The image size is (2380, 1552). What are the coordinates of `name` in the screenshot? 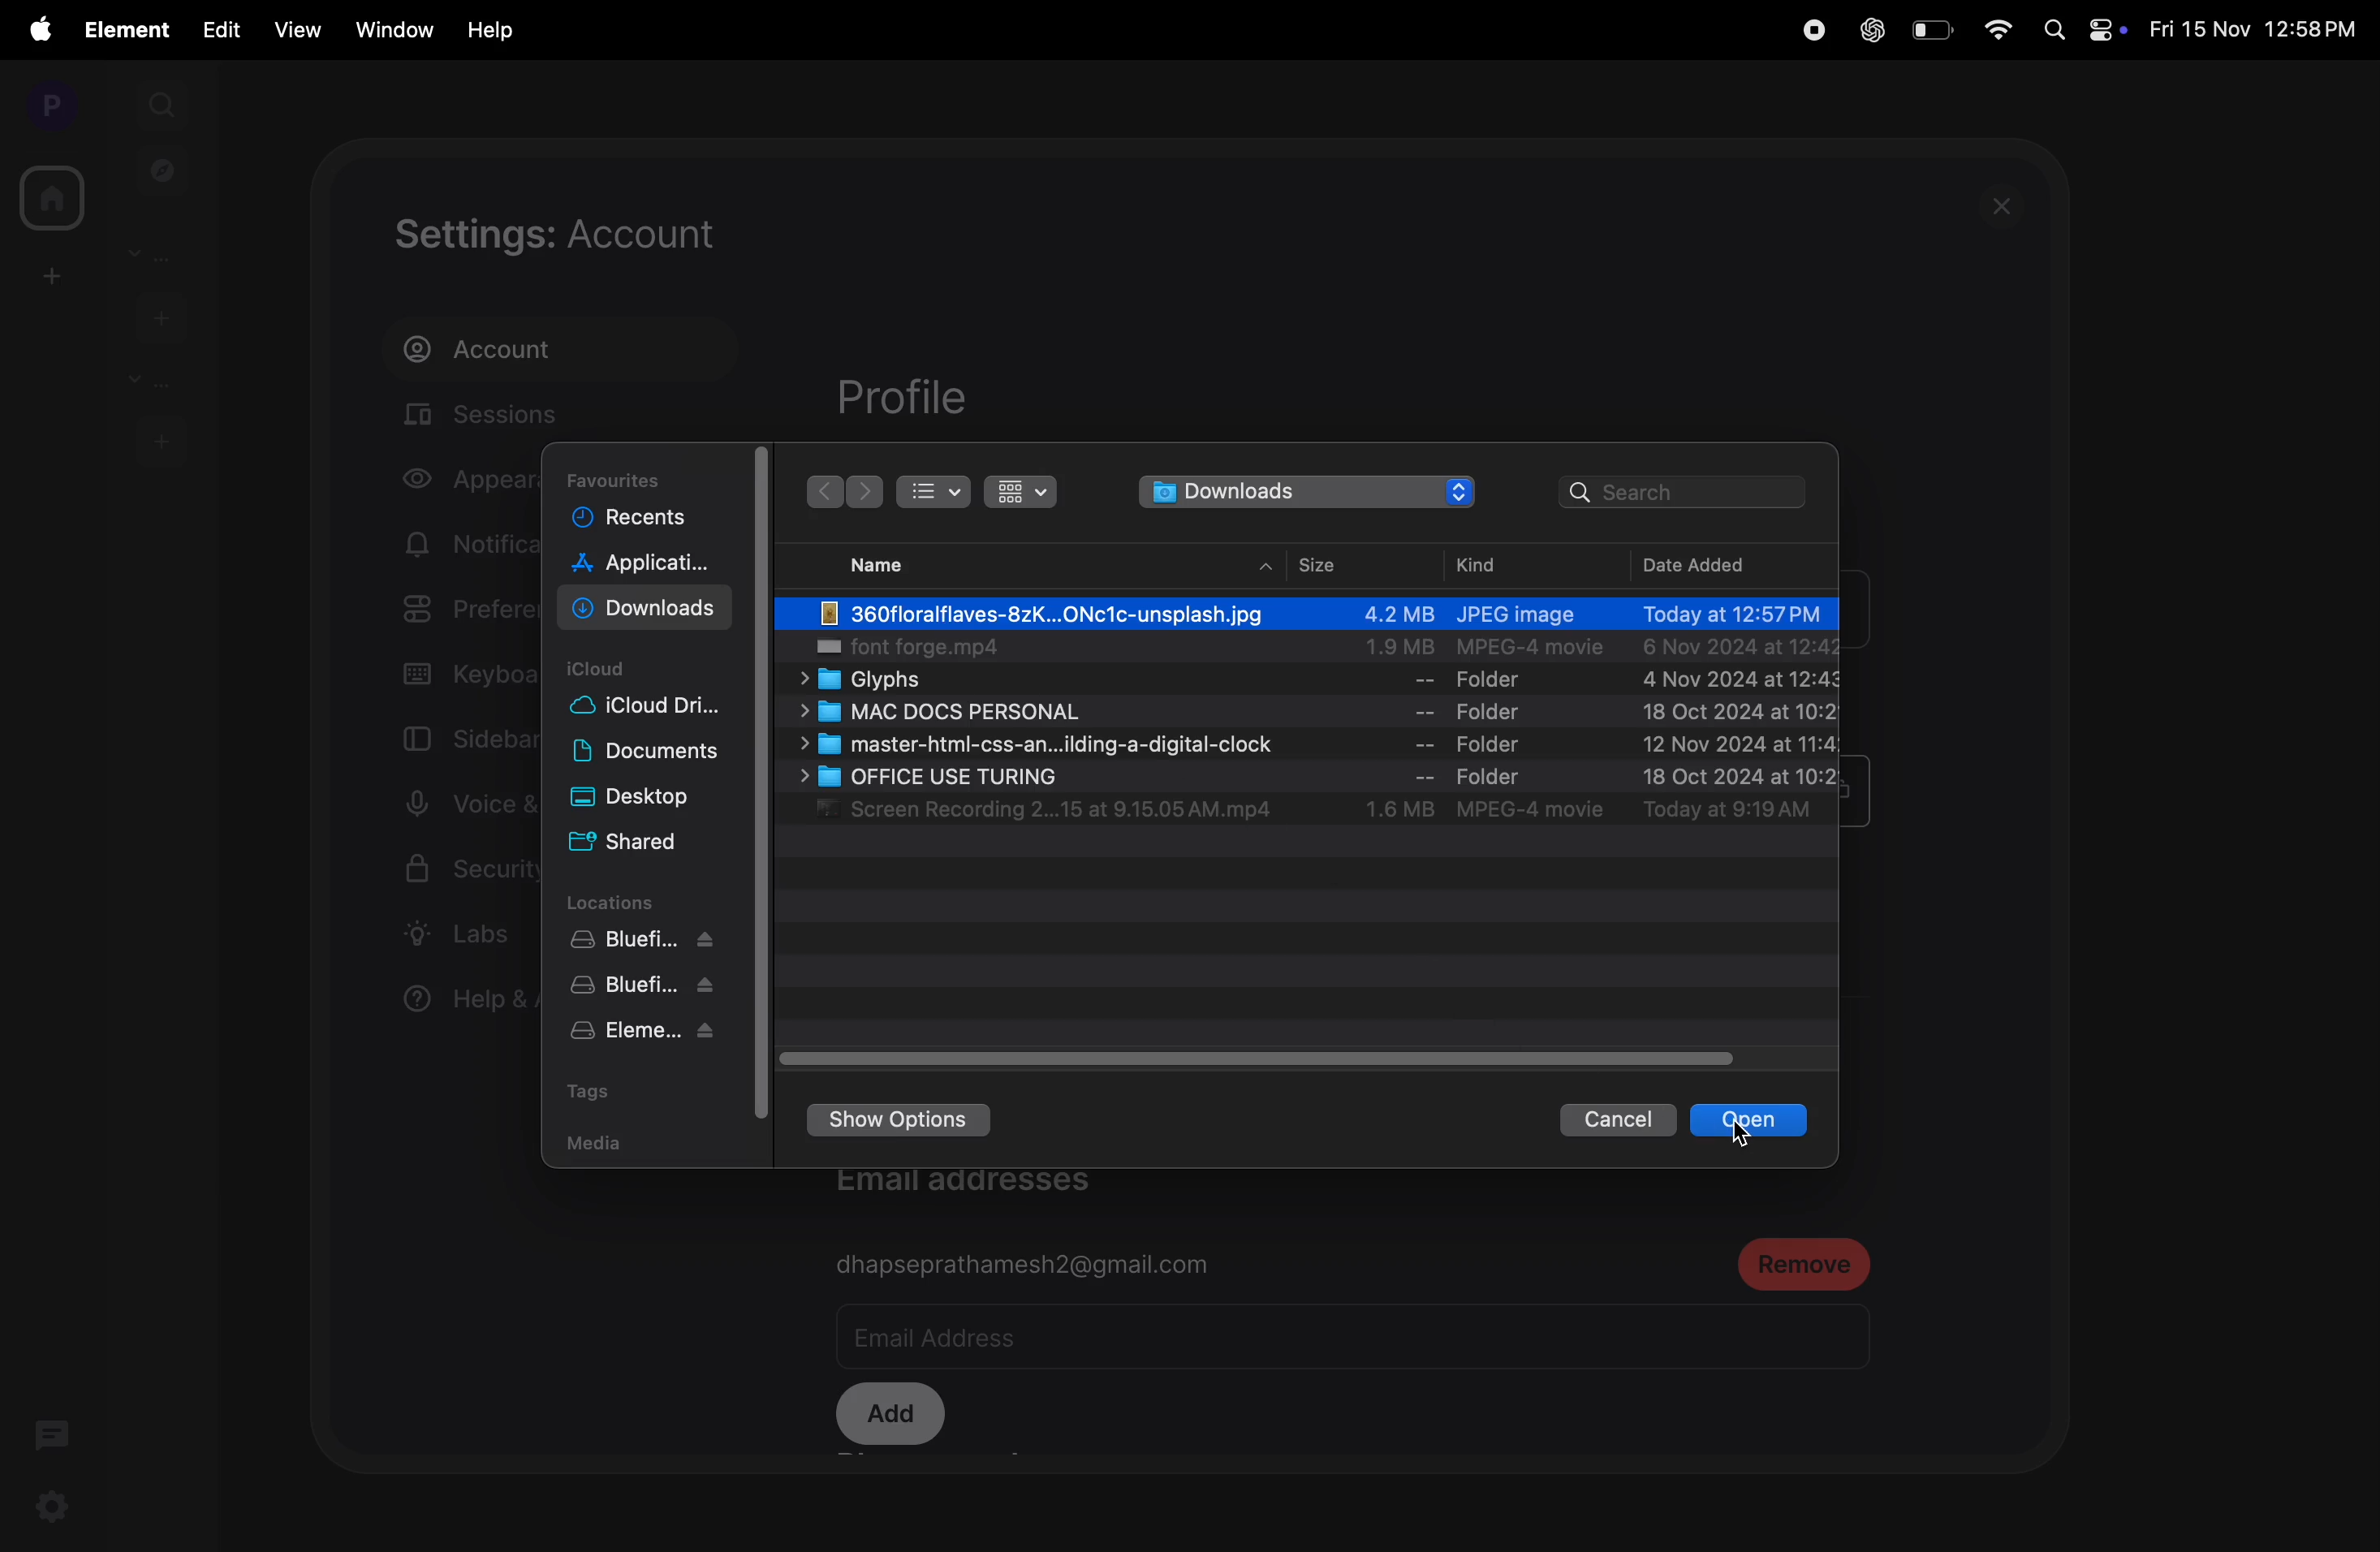 It's located at (884, 564).